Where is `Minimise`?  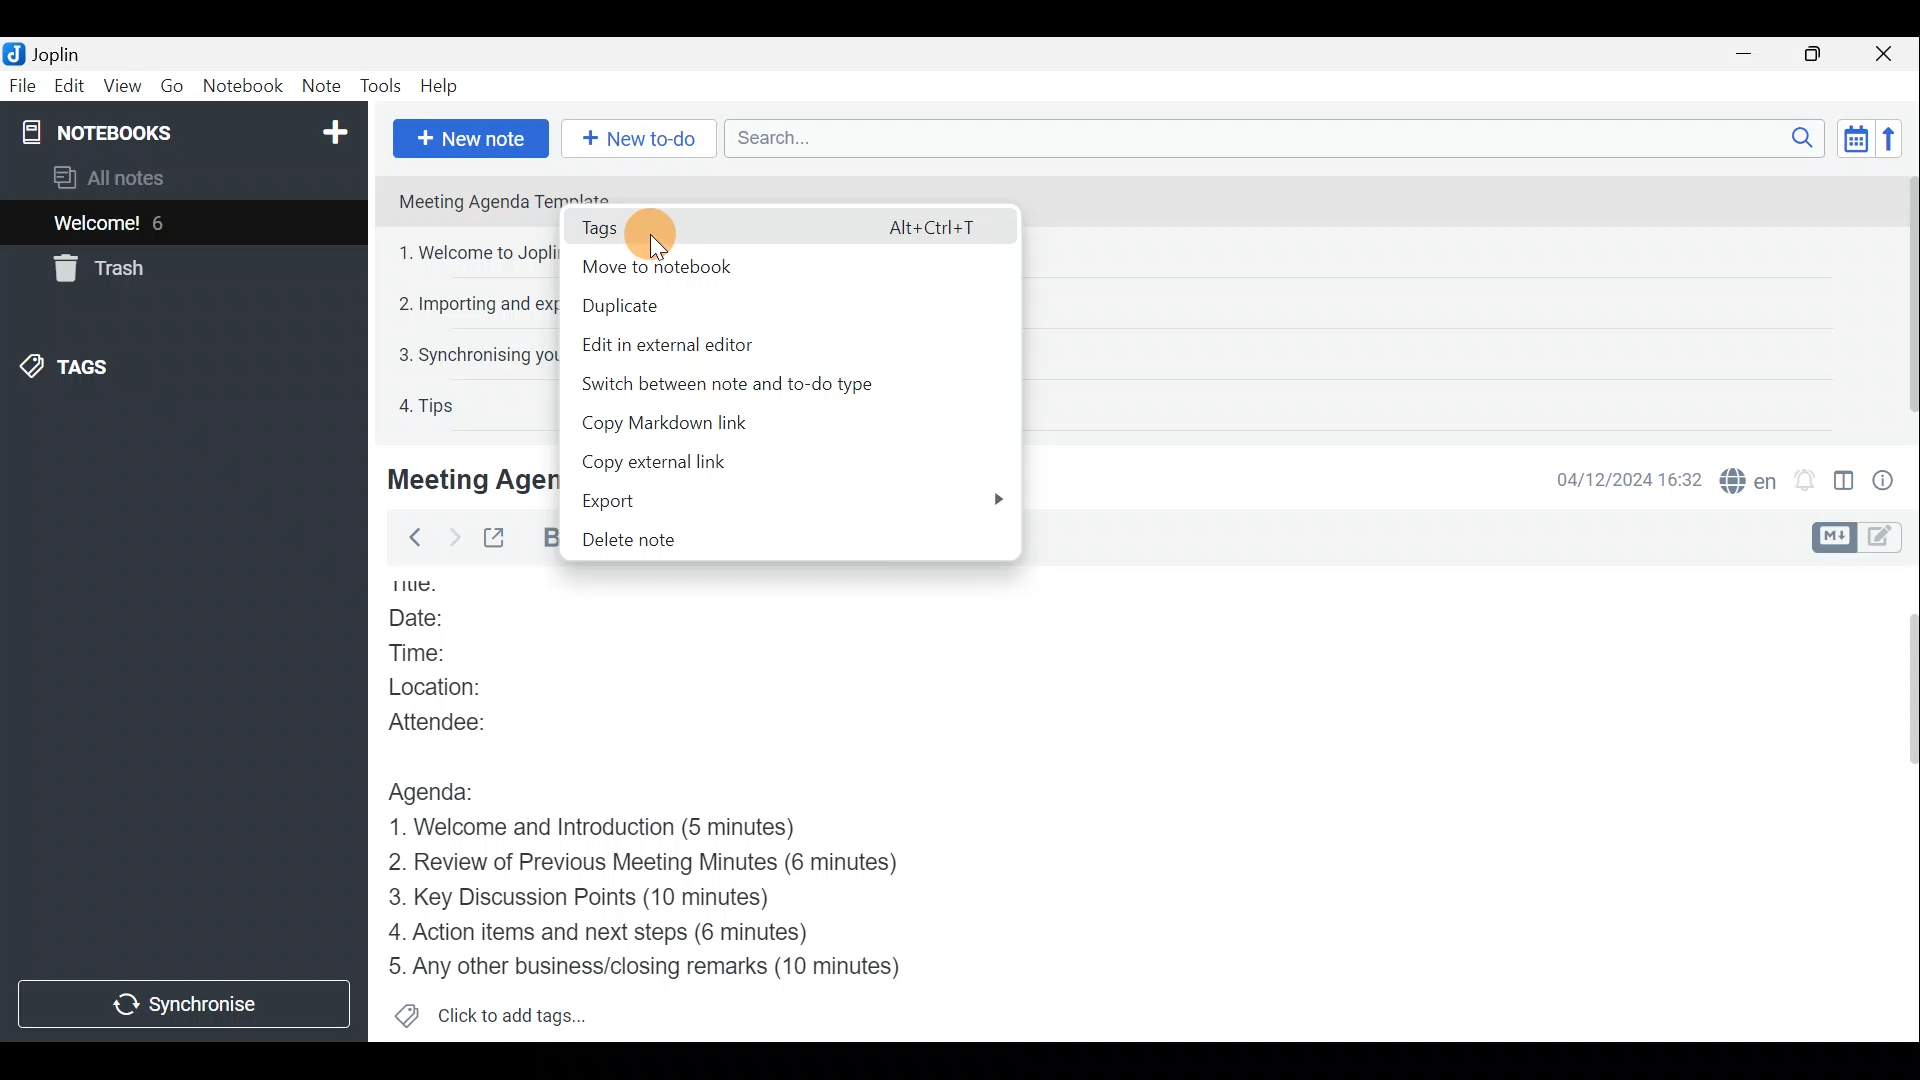 Minimise is located at coordinates (1747, 53).